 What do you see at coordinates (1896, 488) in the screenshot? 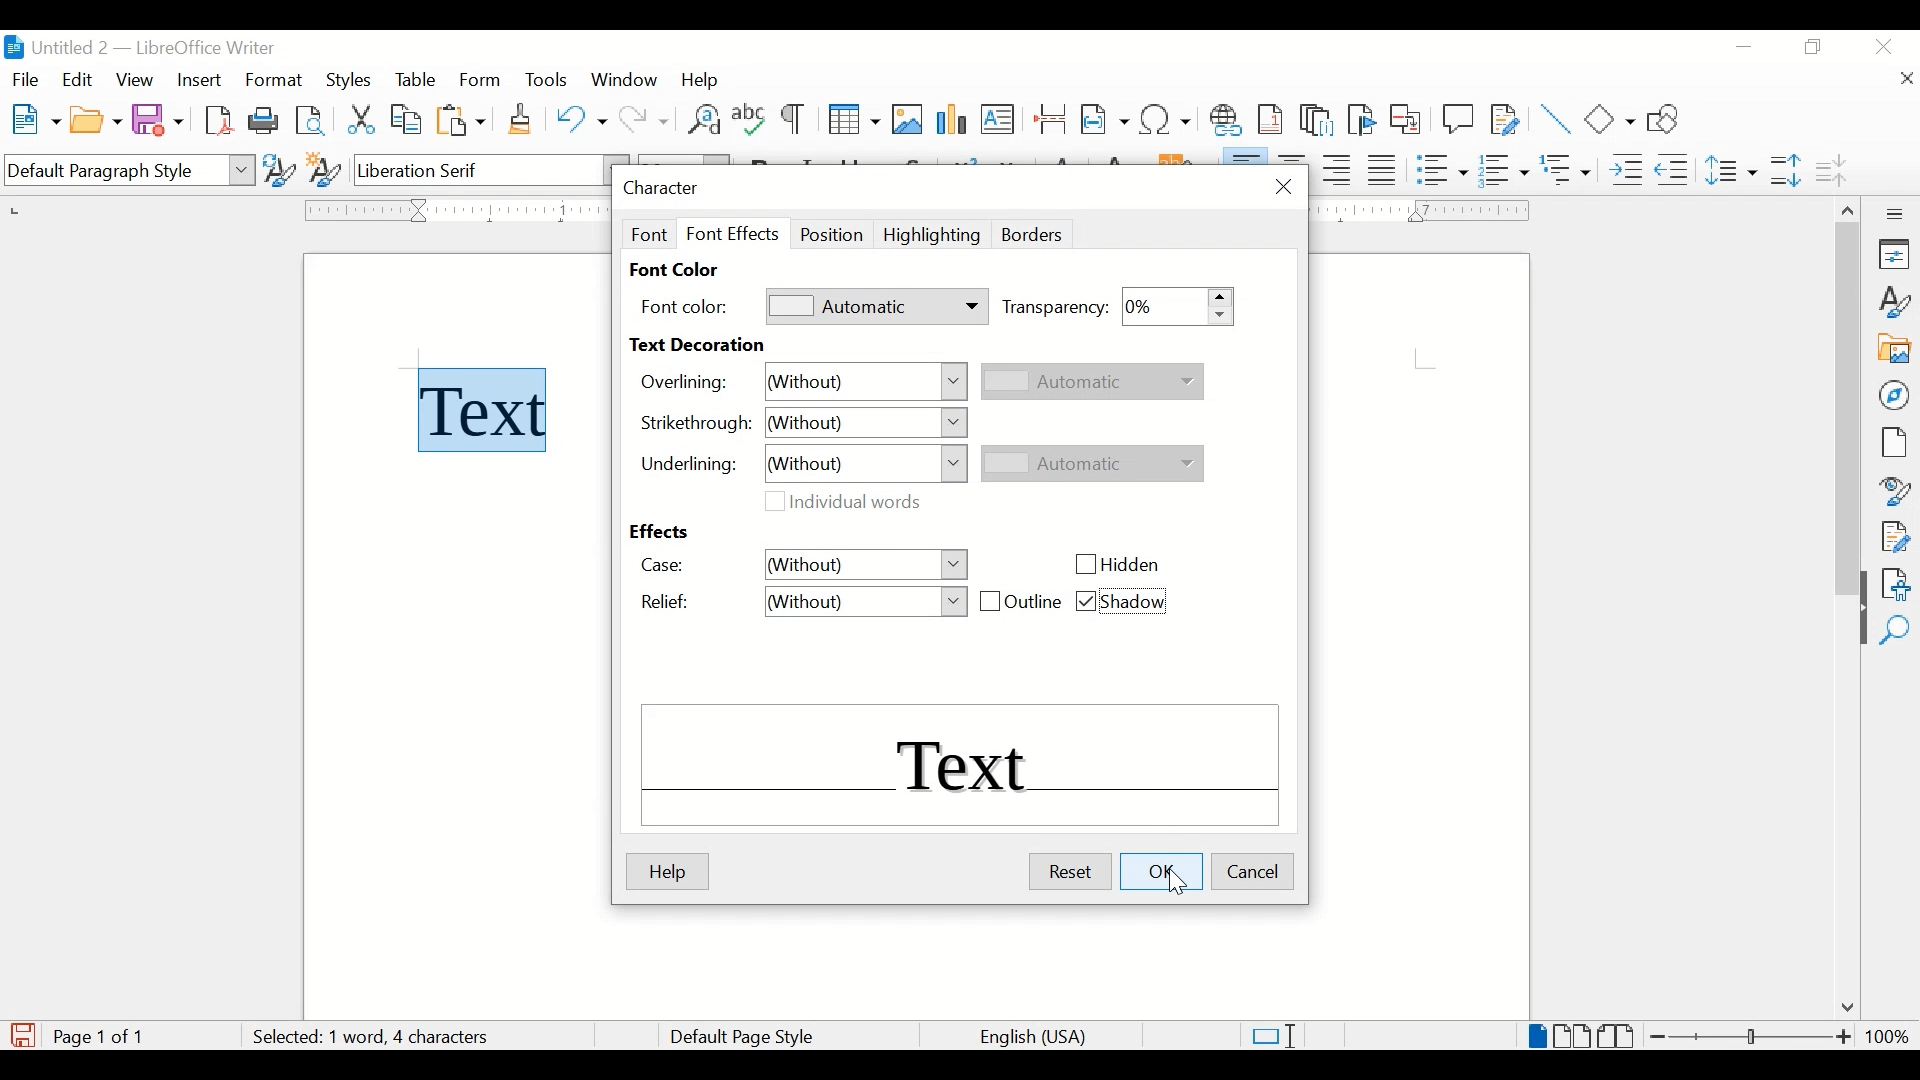
I see `style inspector` at bounding box center [1896, 488].